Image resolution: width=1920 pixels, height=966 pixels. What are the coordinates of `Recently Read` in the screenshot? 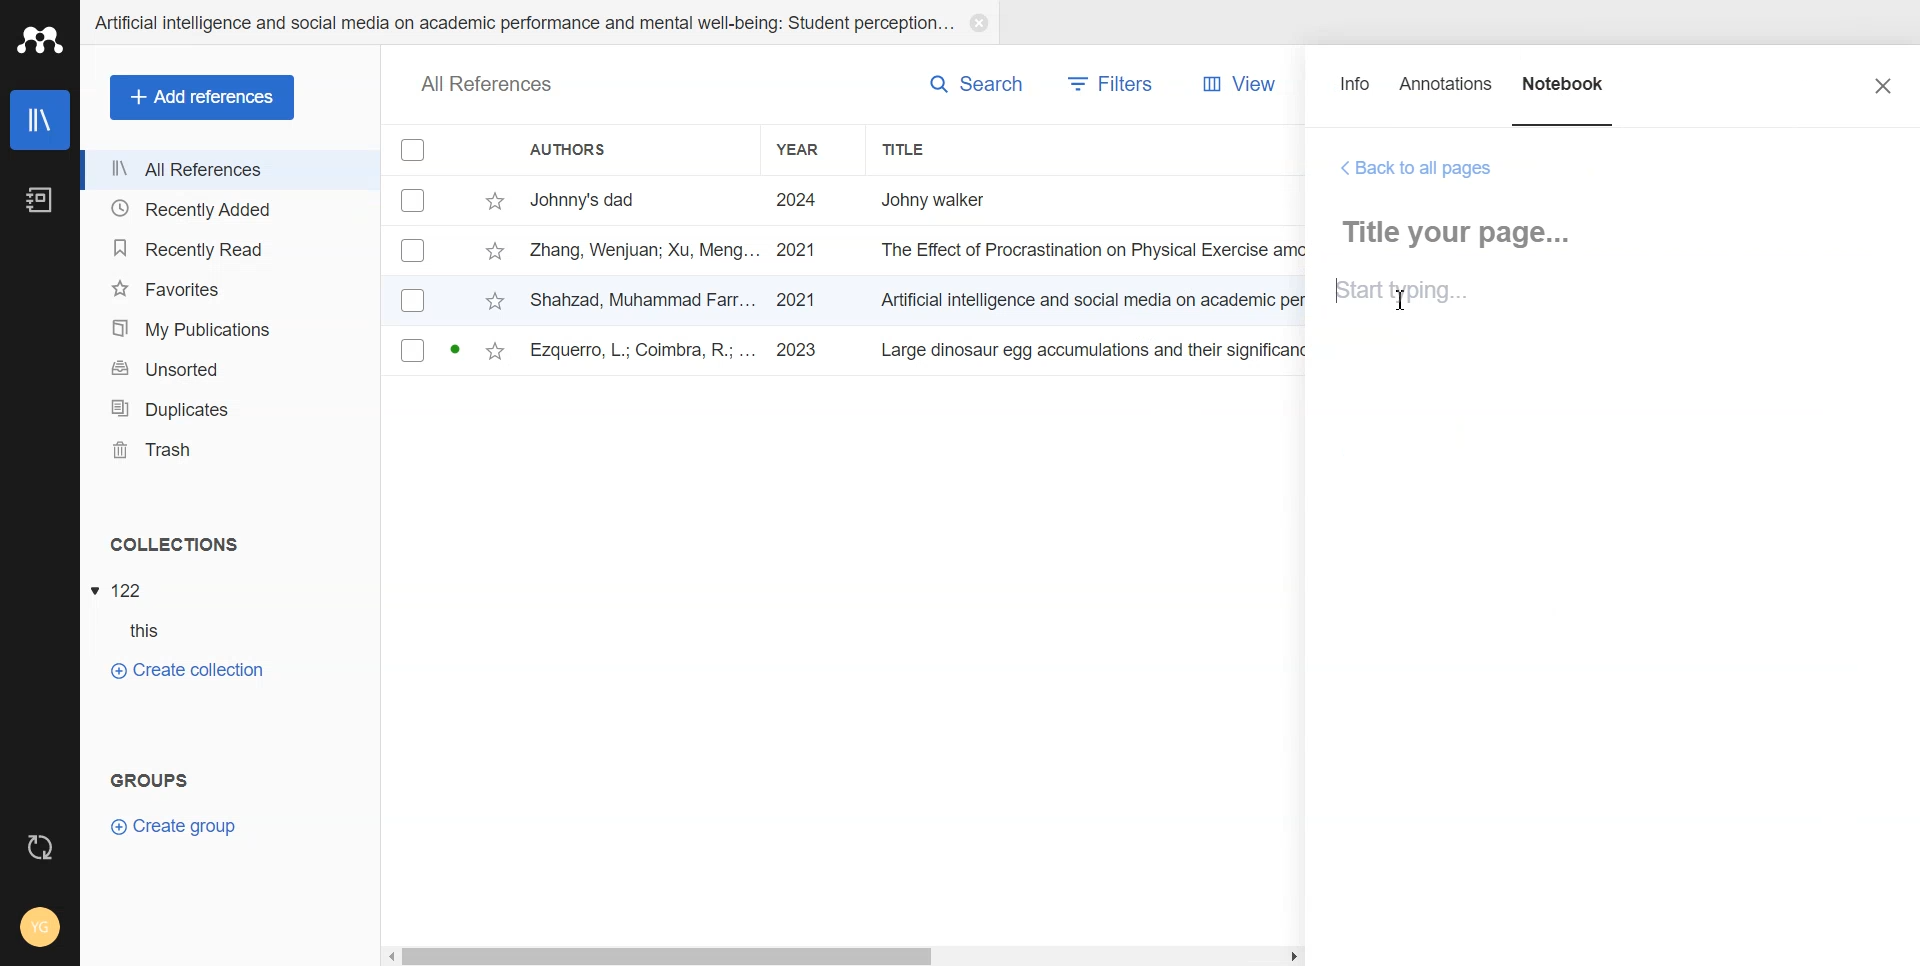 It's located at (228, 250).